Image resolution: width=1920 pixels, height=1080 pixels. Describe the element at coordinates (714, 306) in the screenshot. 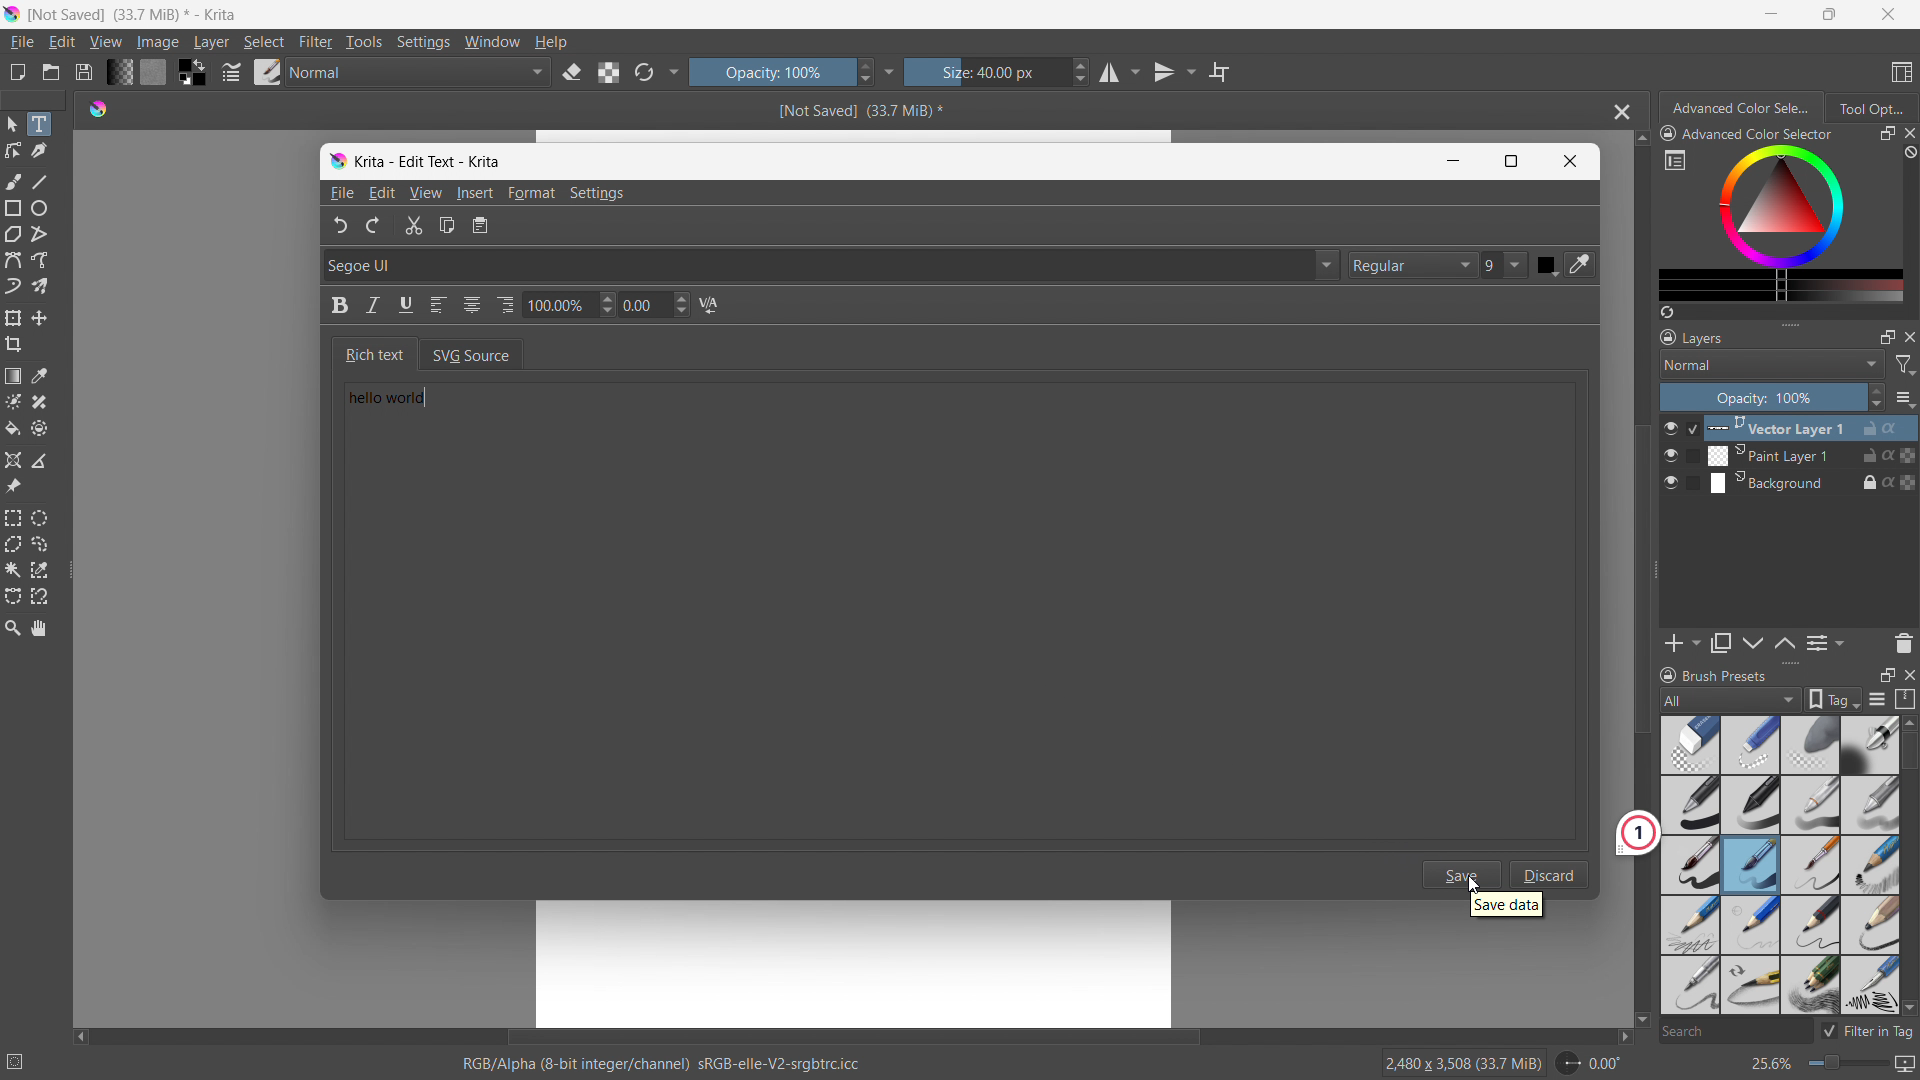

I see `N/A` at that location.